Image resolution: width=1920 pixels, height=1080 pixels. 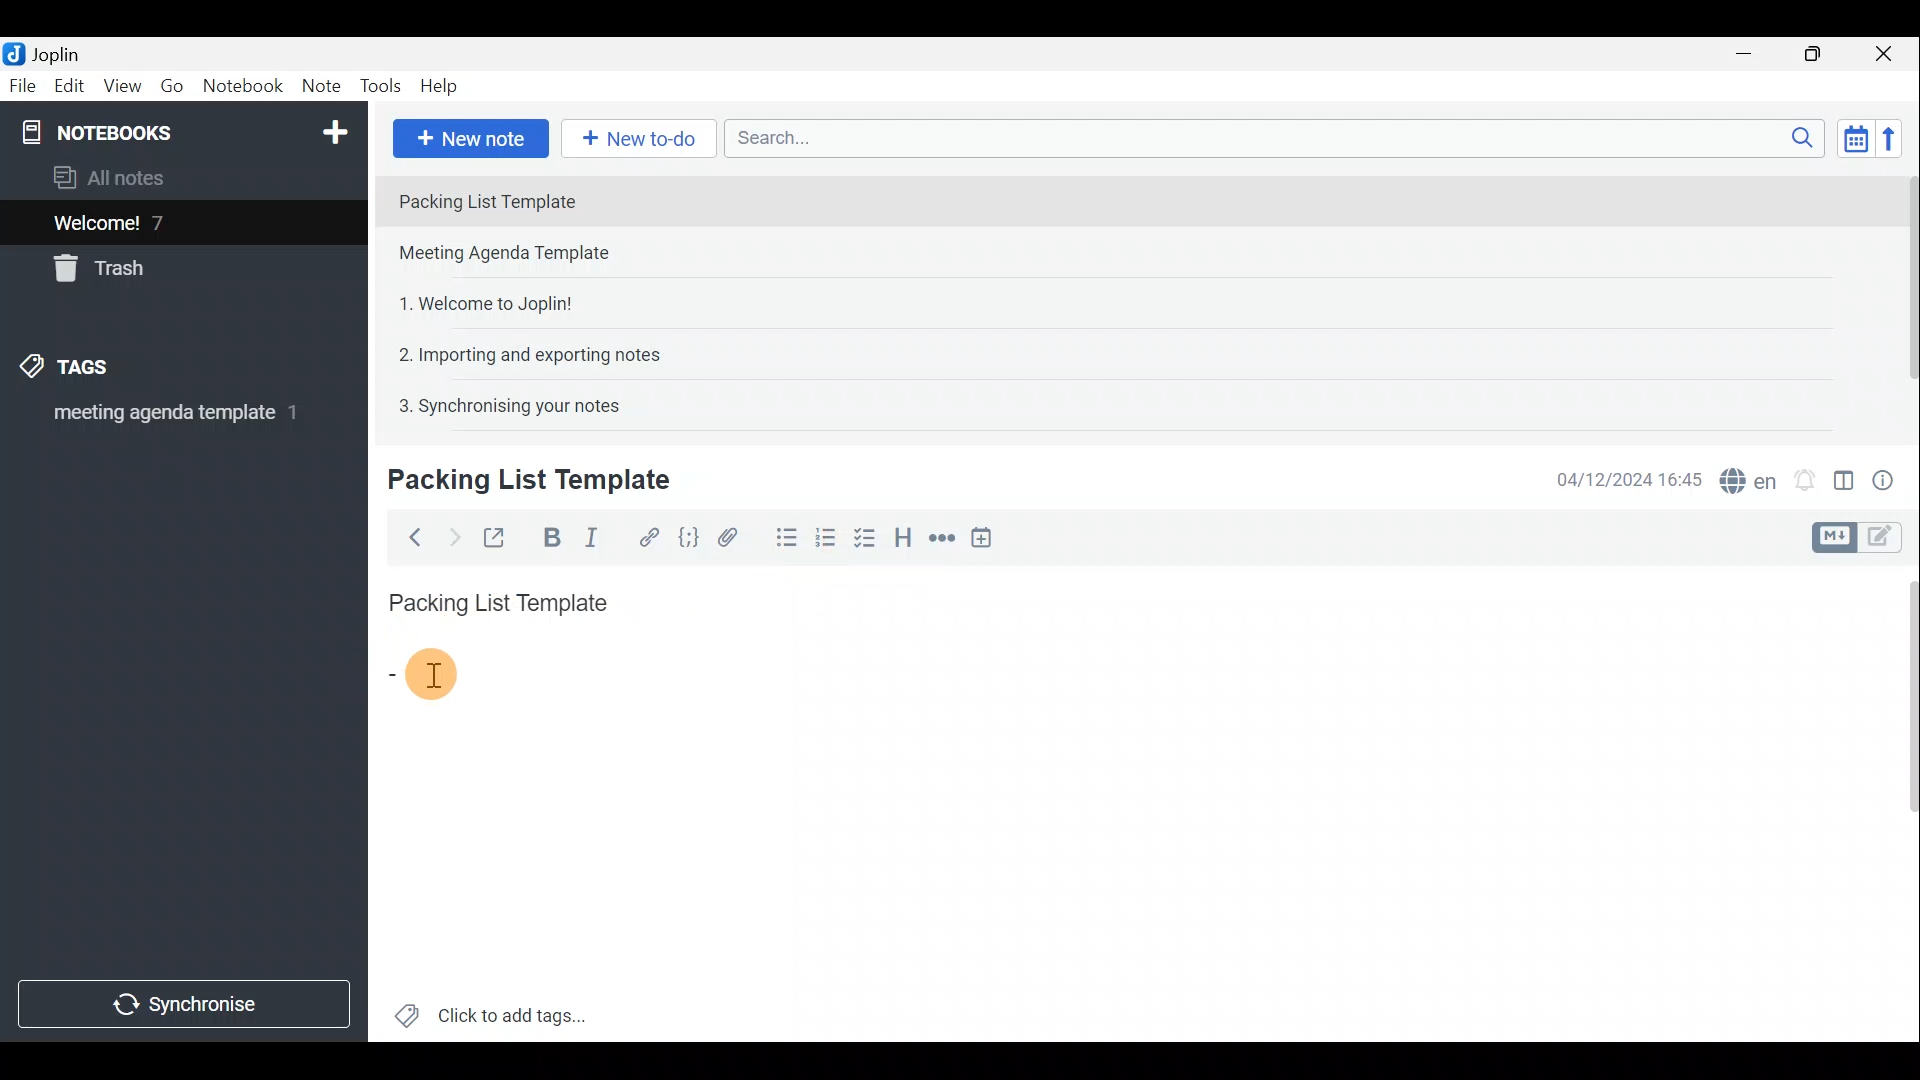 What do you see at coordinates (640, 139) in the screenshot?
I see `New to-do` at bounding box center [640, 139].